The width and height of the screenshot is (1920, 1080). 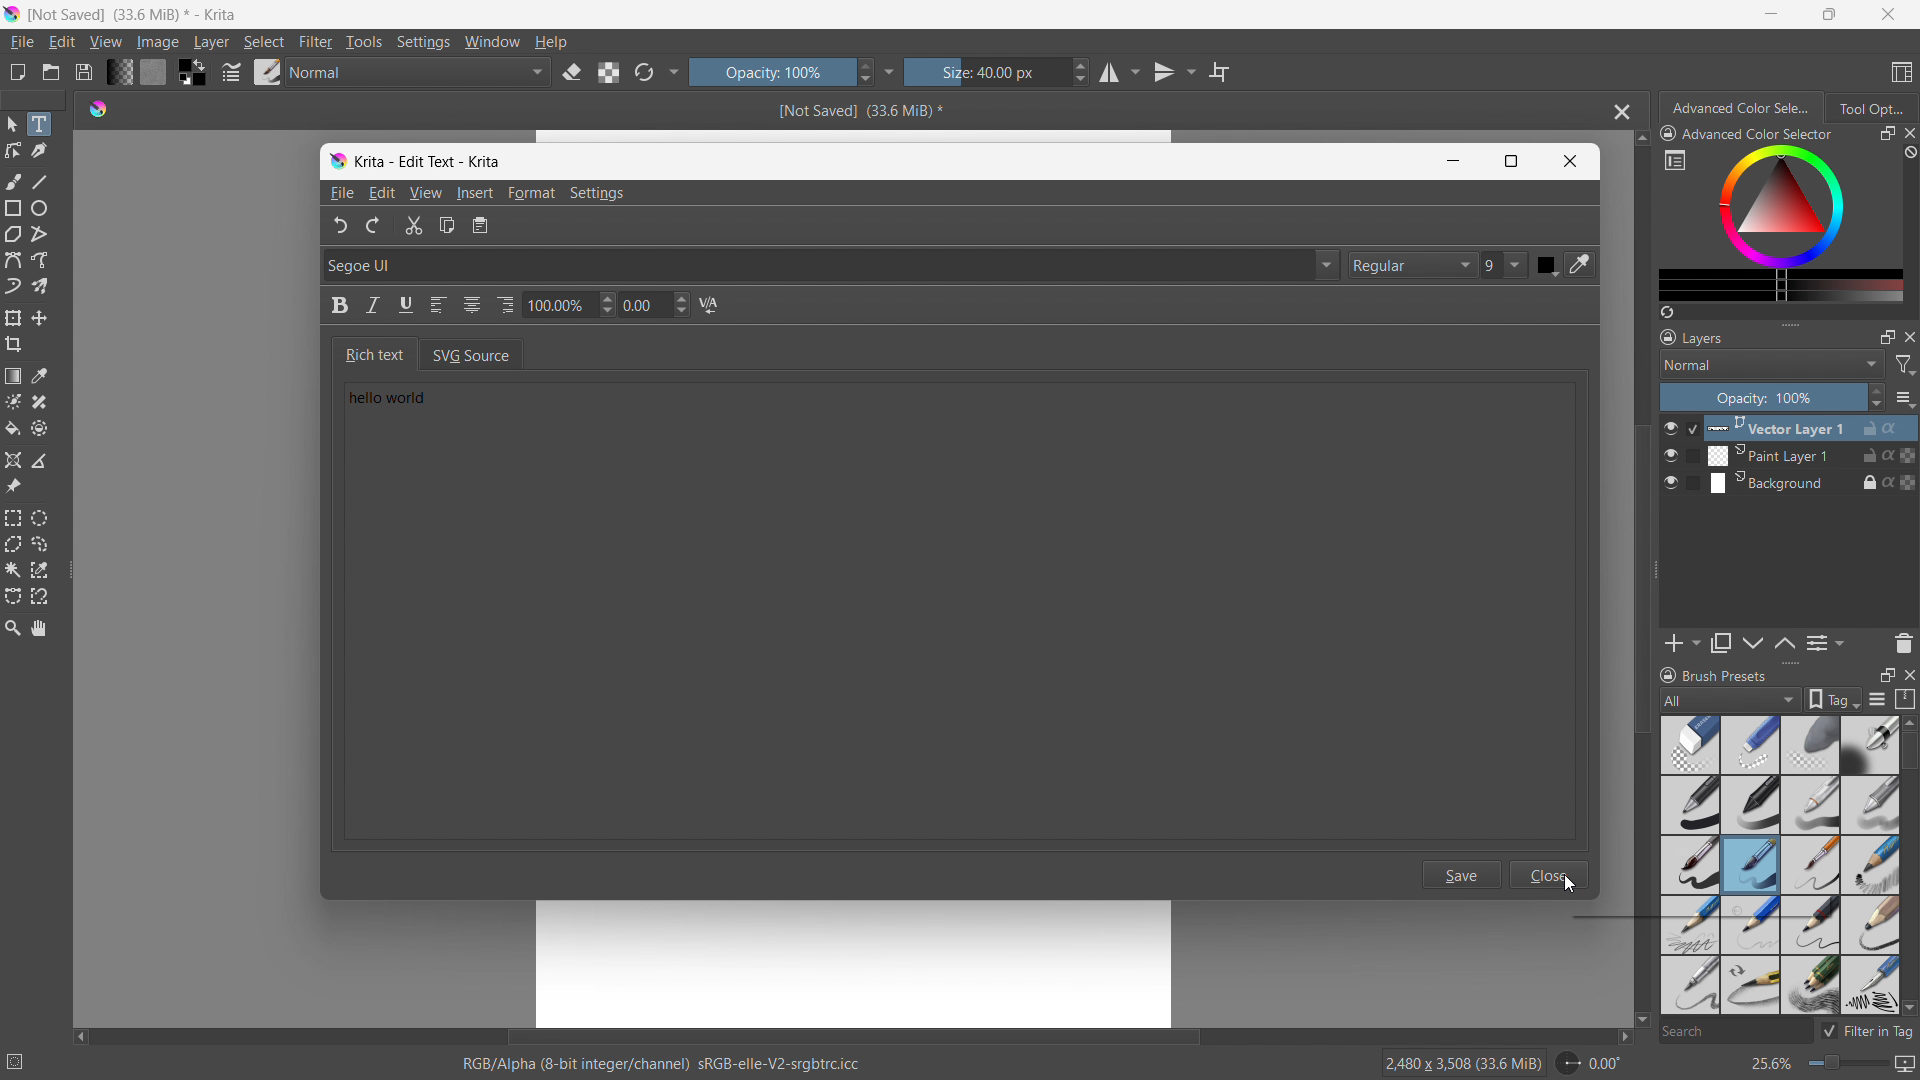 I want to click on polygon tool, so click(x=13, y=235).